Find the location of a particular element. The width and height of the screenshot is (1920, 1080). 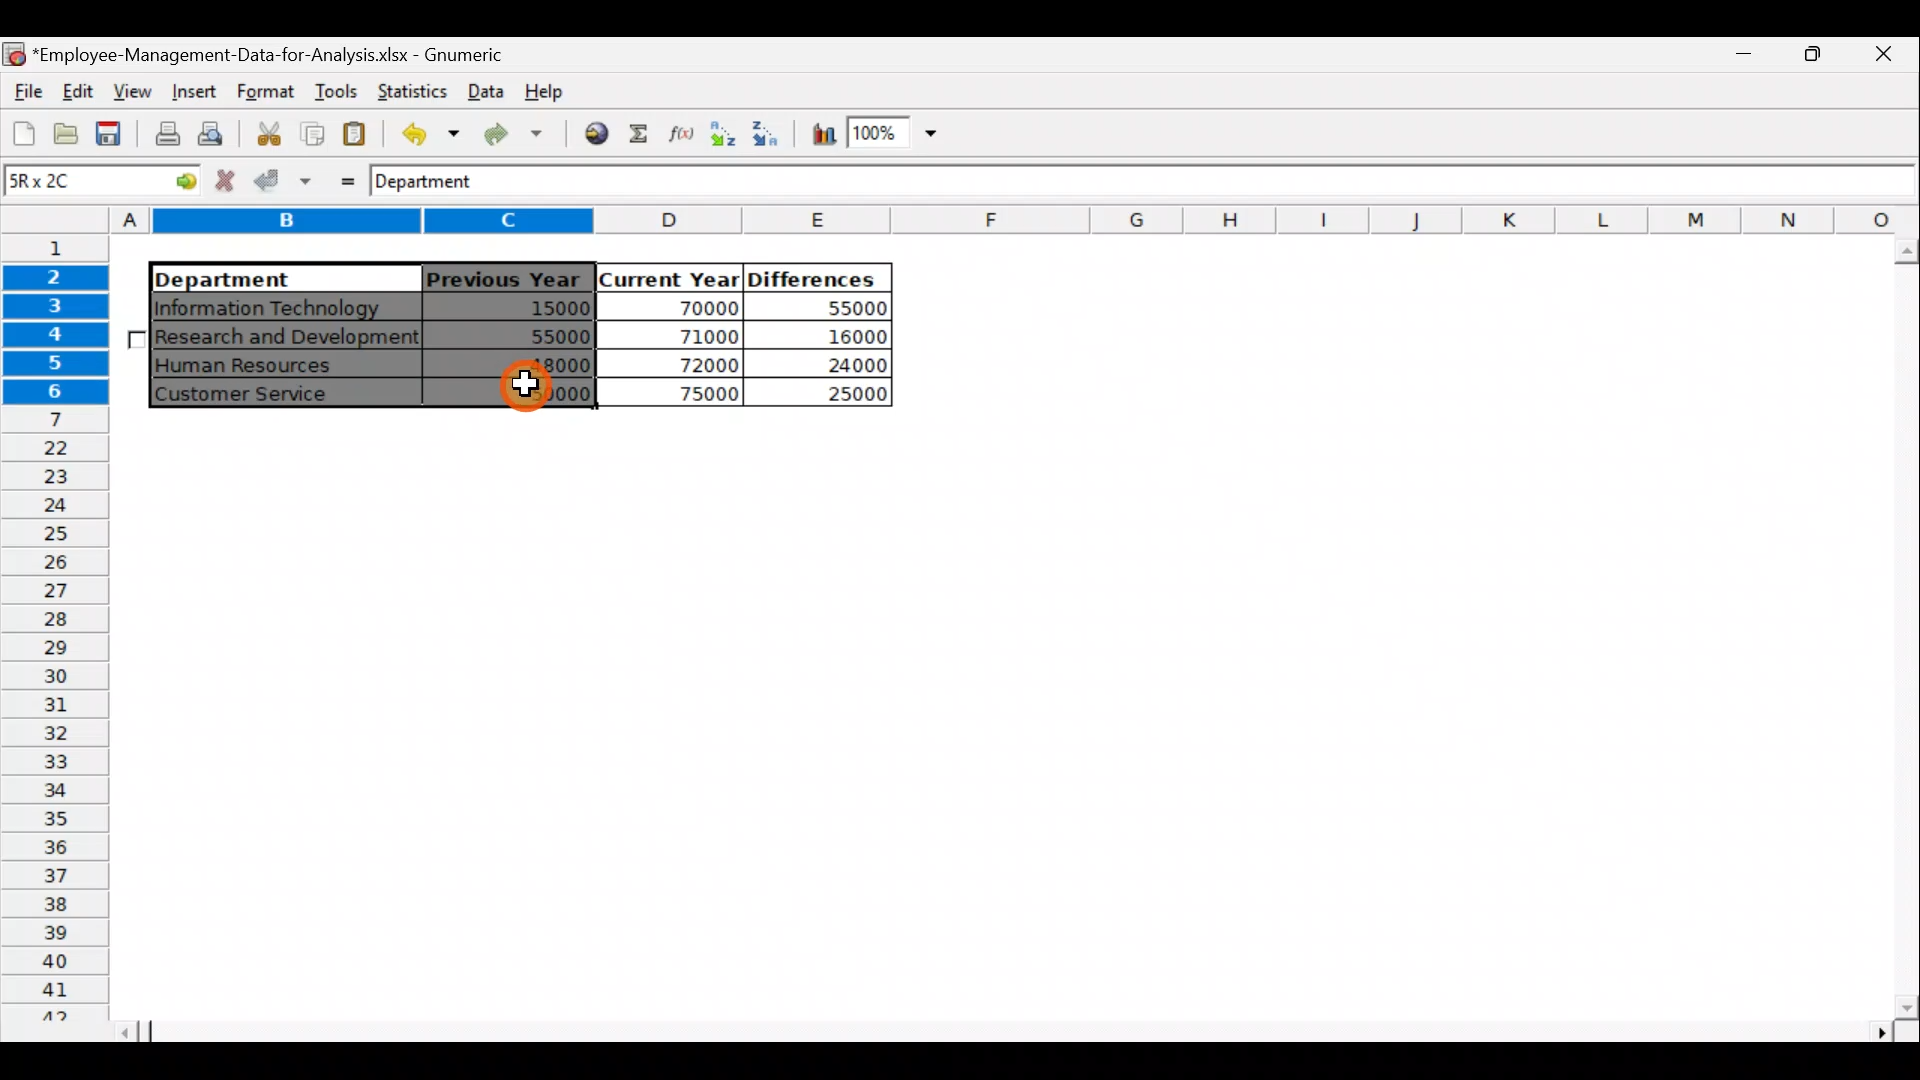

Redo undone action is located at coordinates (520, 134).